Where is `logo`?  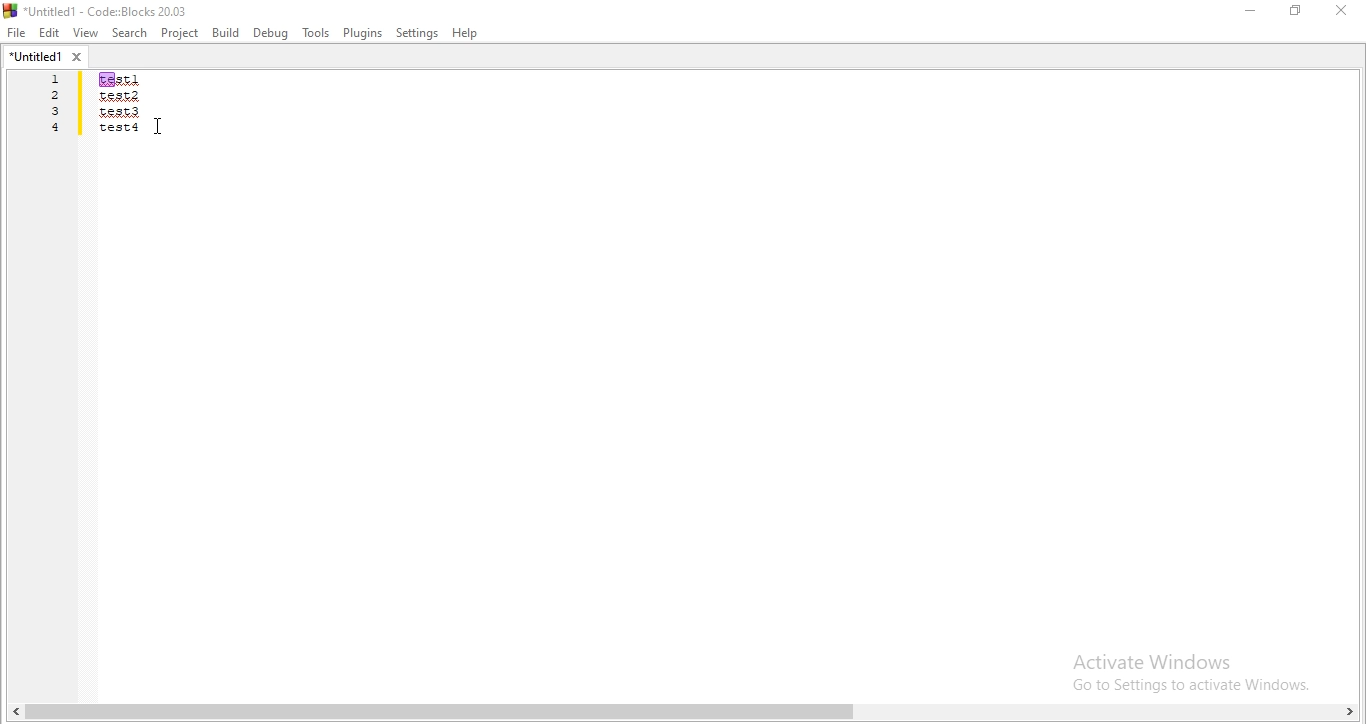 logo is located at coordinates (98, 9).